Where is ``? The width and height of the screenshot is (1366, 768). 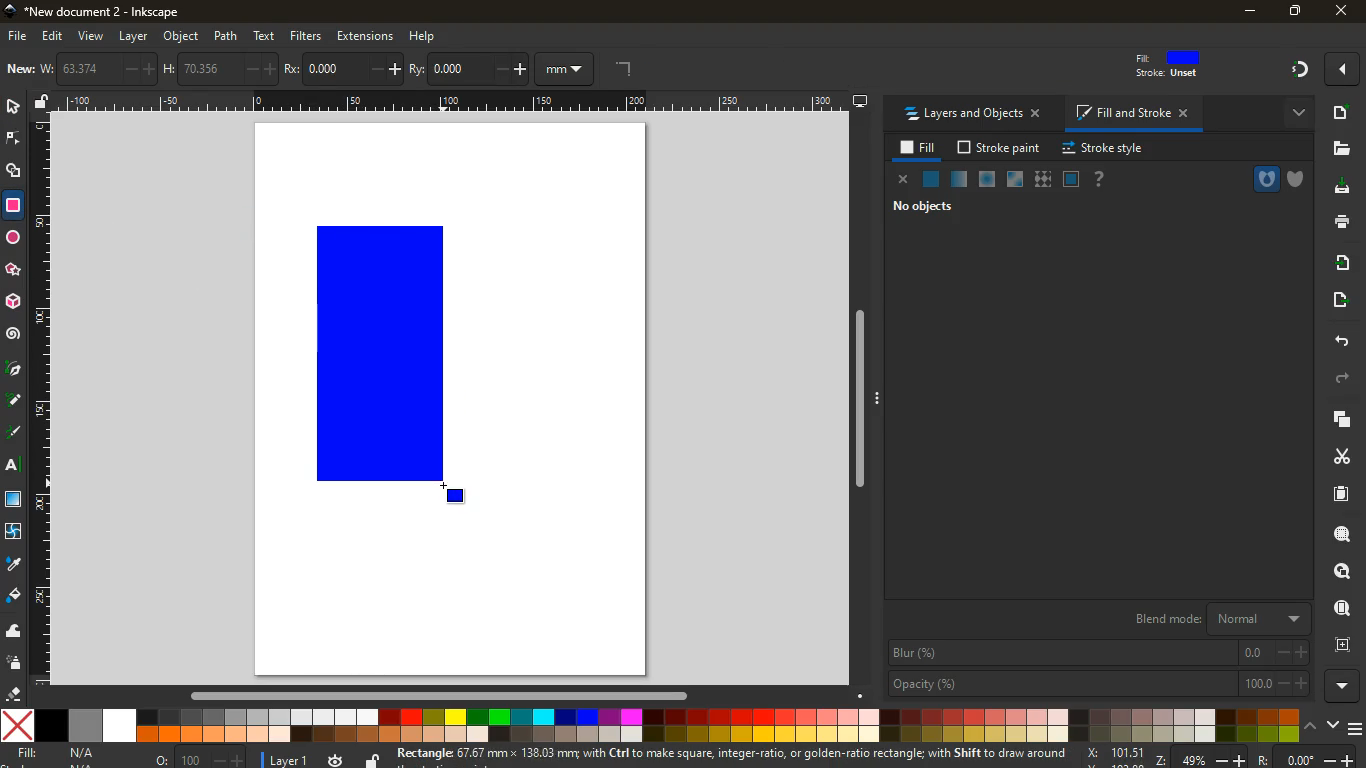
 is located at coordinates (1292, 69).